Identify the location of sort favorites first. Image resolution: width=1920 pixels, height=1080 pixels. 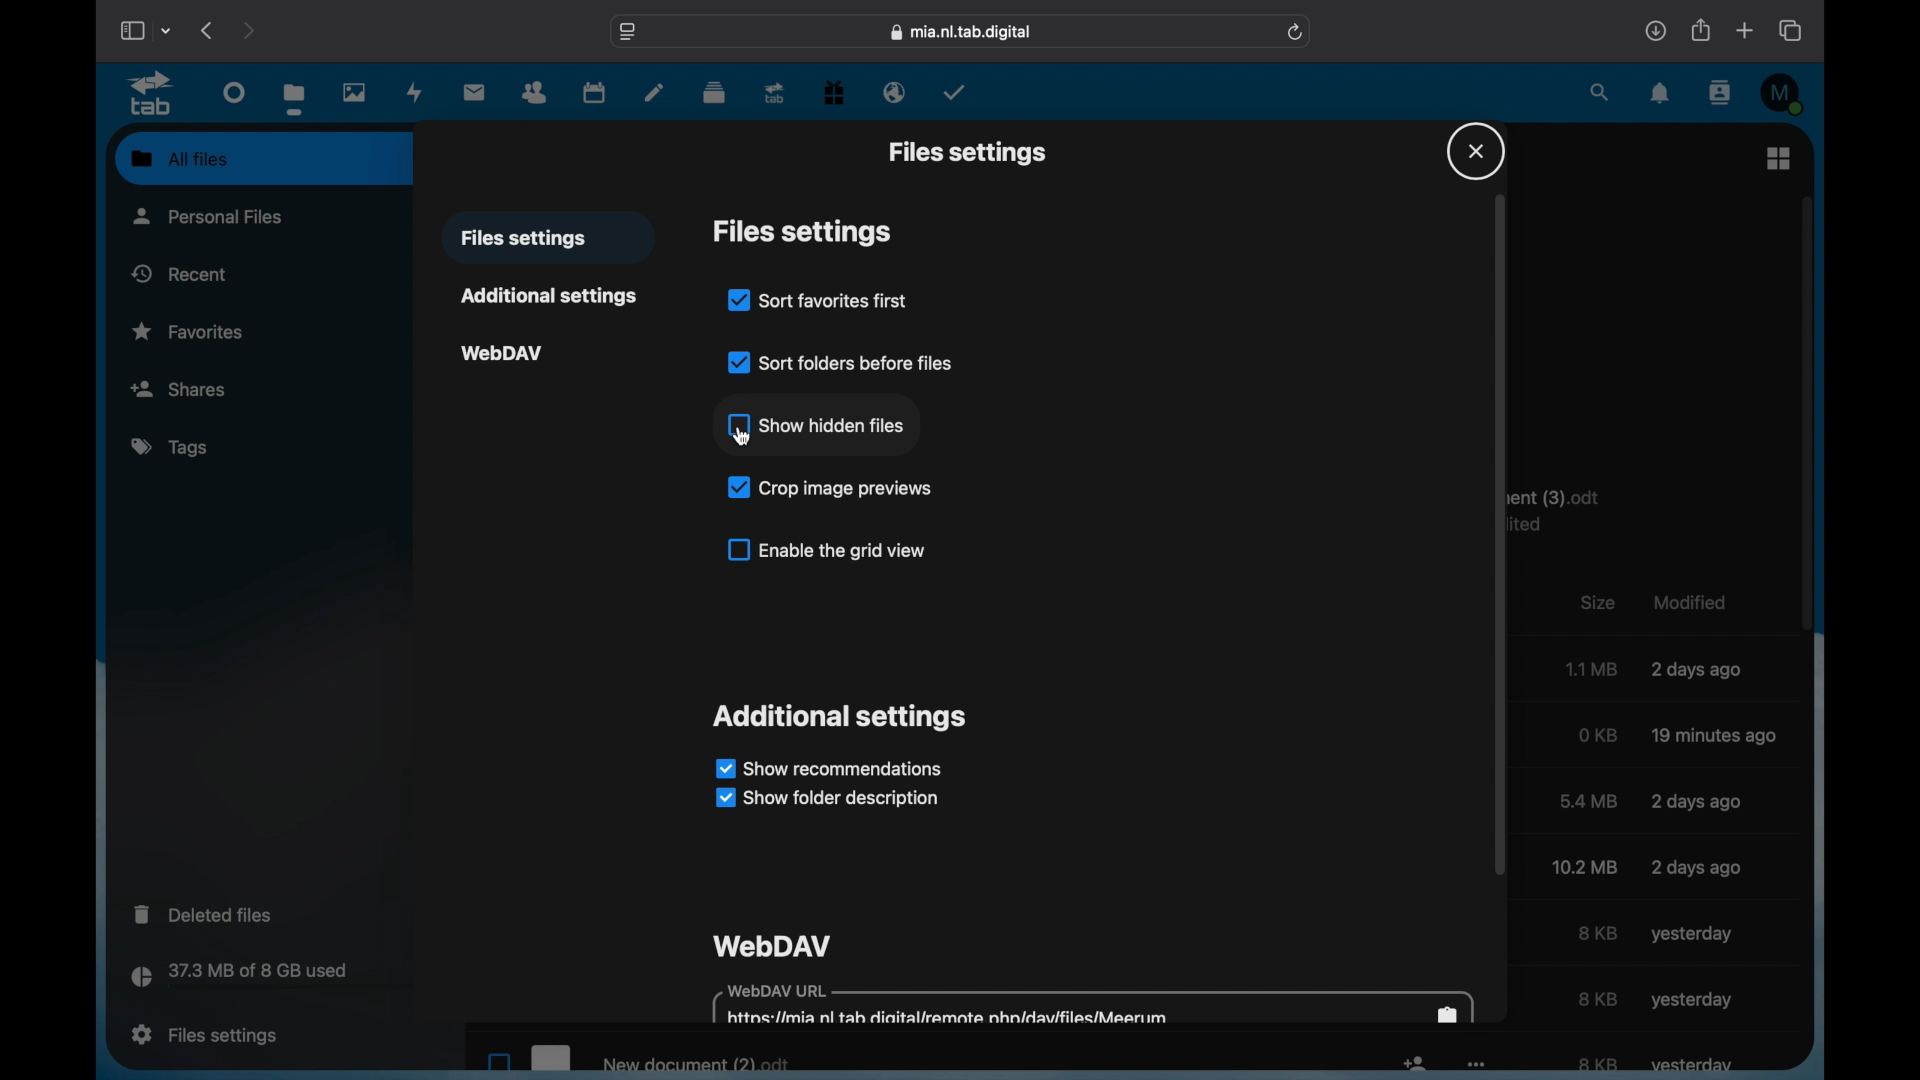
(818, 299).